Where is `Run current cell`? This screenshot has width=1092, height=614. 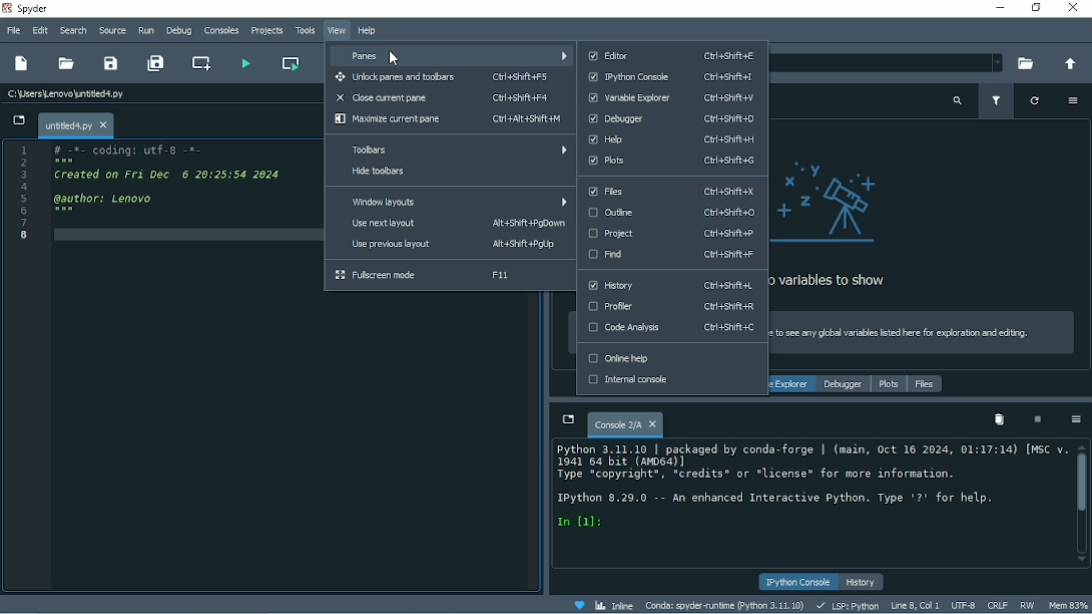 Run current cell is located at coordinates (290, 64).